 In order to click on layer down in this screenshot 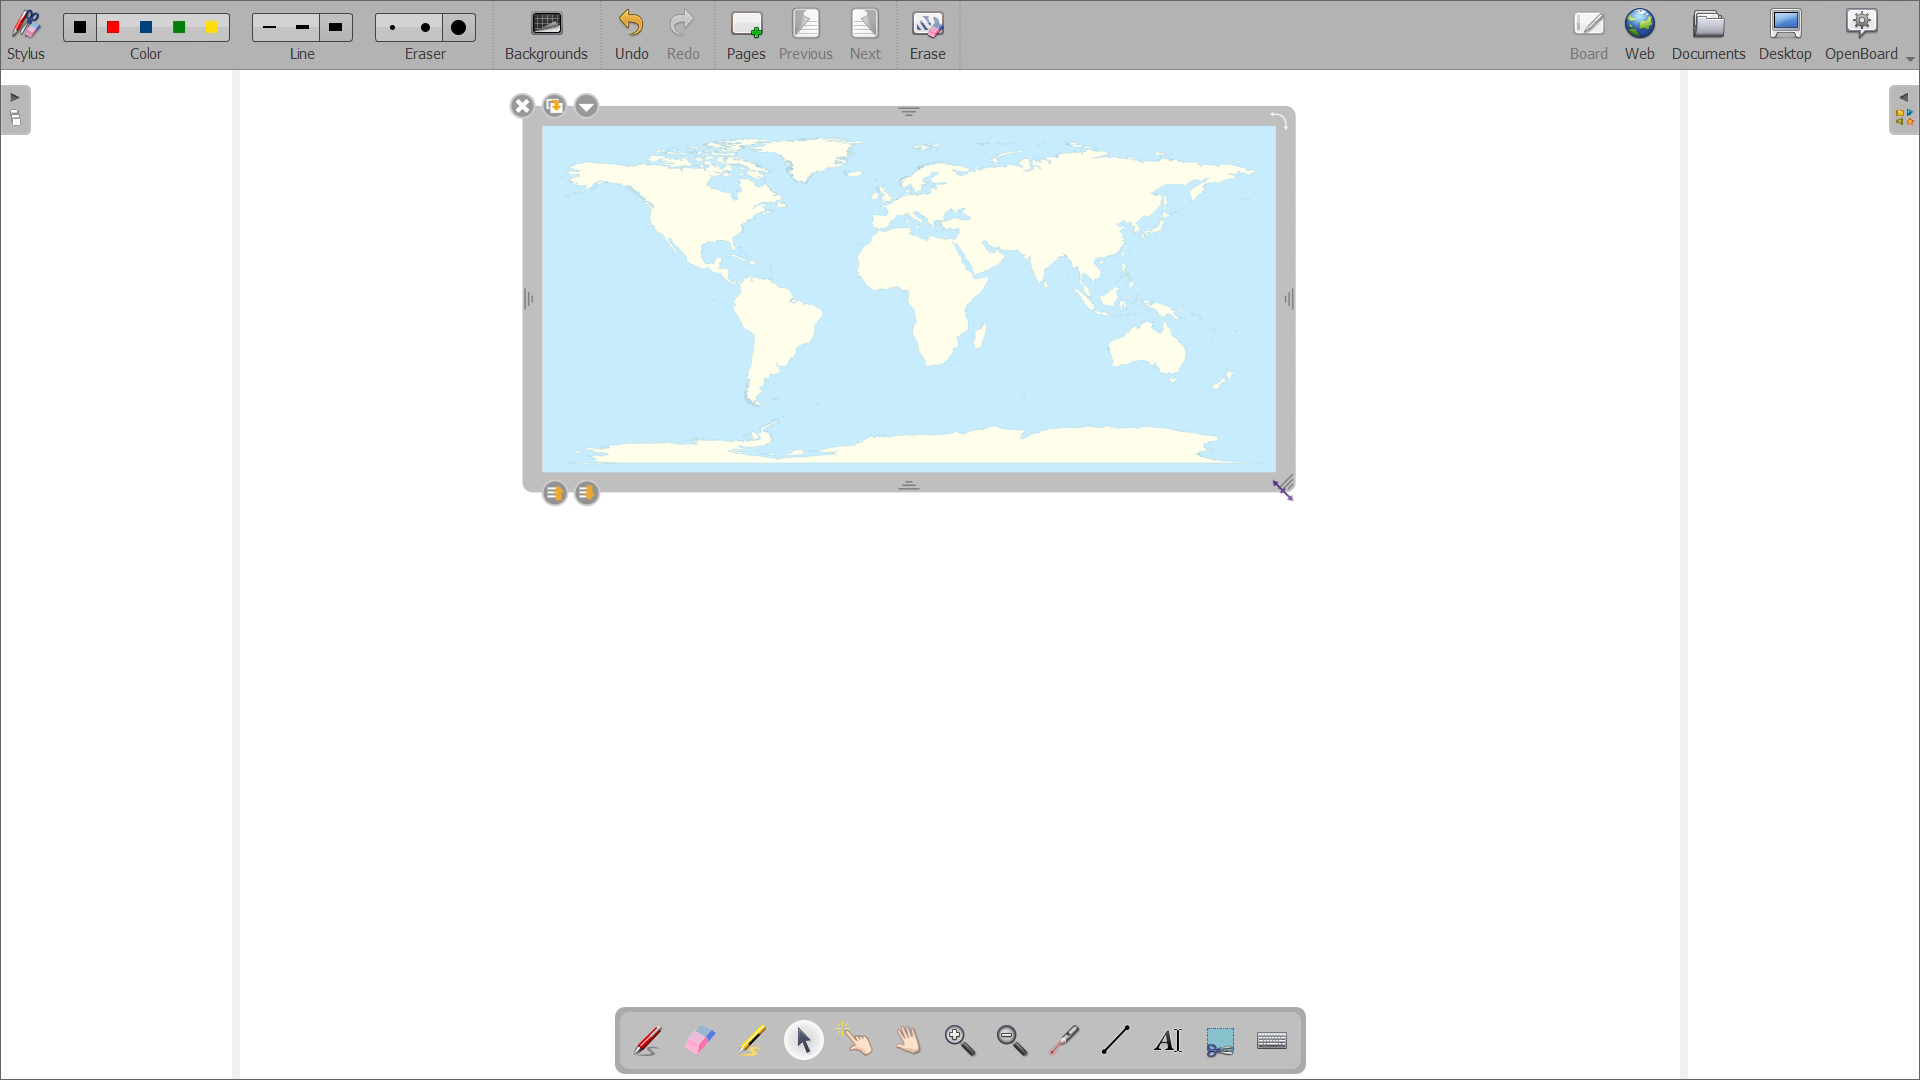, I will do `click(586, 492)`.